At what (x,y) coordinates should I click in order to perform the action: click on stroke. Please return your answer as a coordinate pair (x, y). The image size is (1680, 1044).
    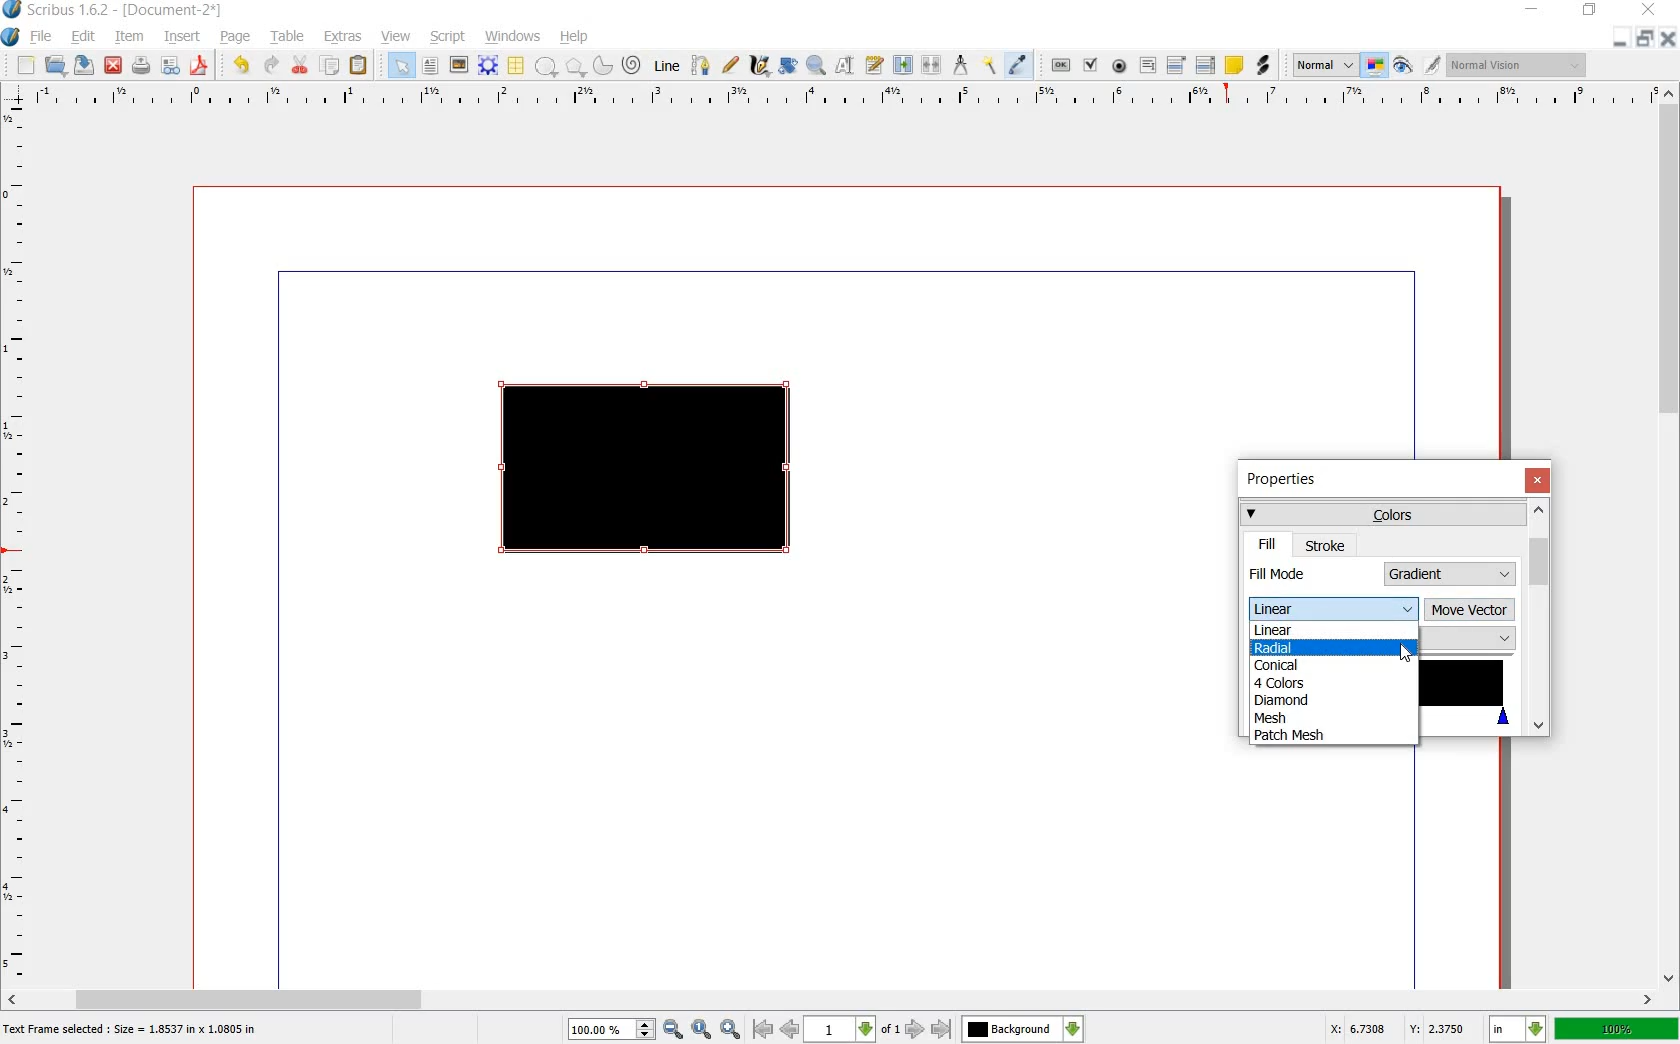
    Looking at the image, I should click on (1326, 545).